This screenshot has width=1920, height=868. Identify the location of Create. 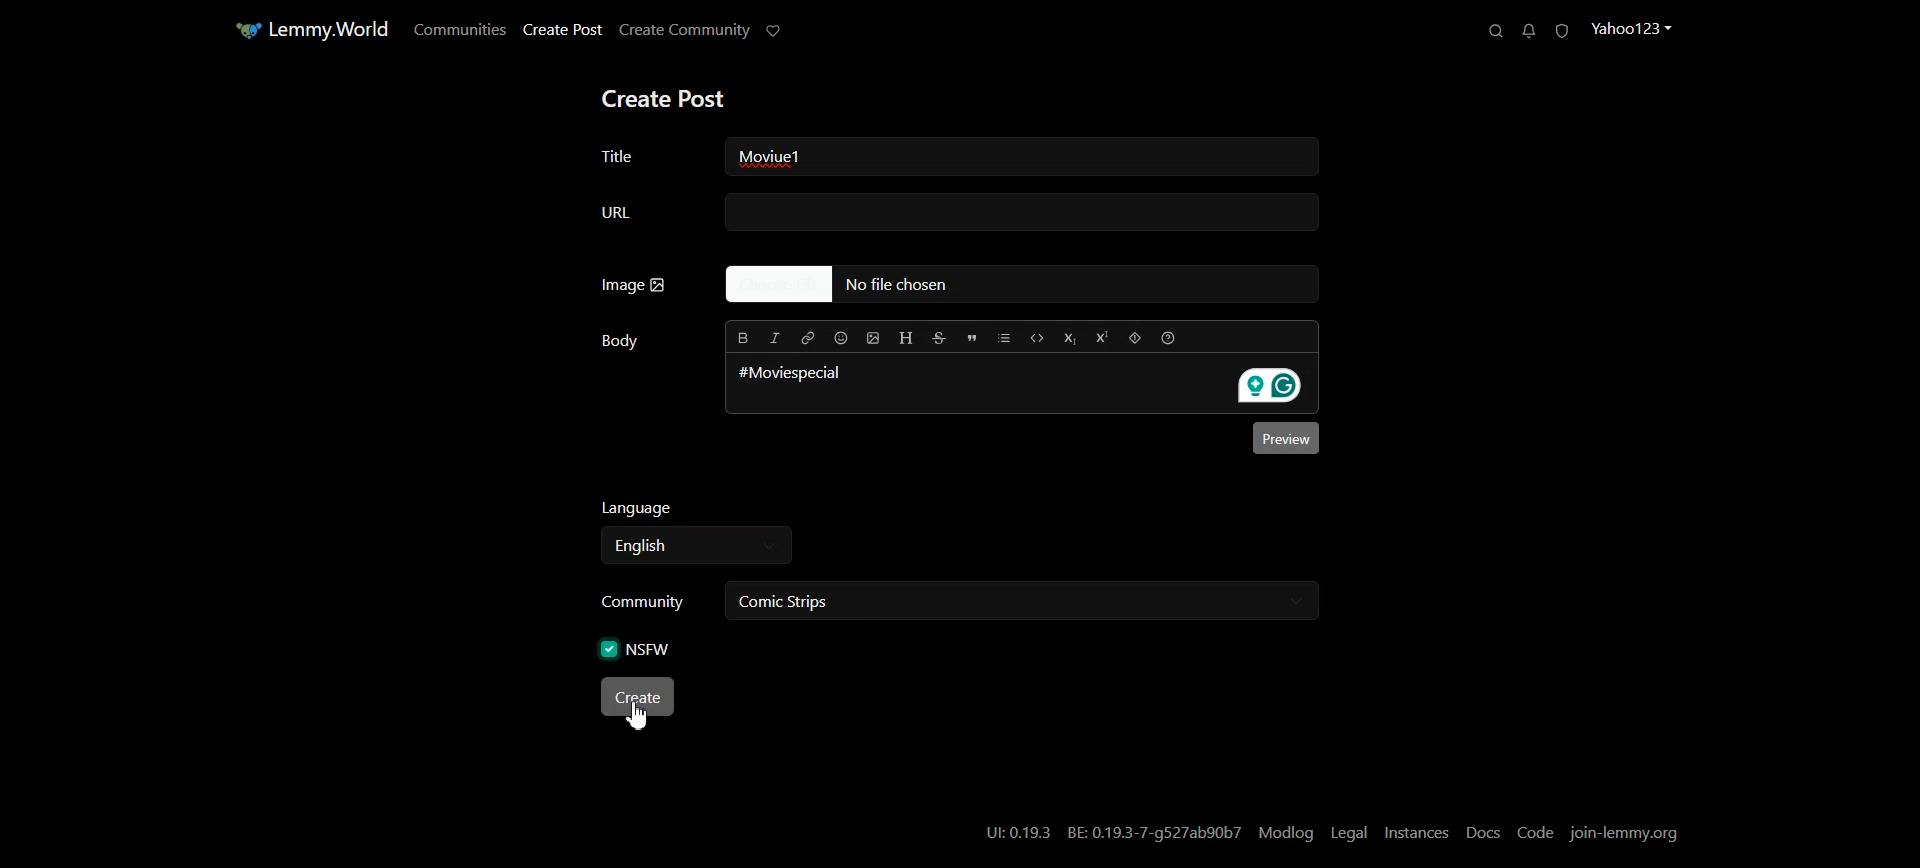
(640, 698).